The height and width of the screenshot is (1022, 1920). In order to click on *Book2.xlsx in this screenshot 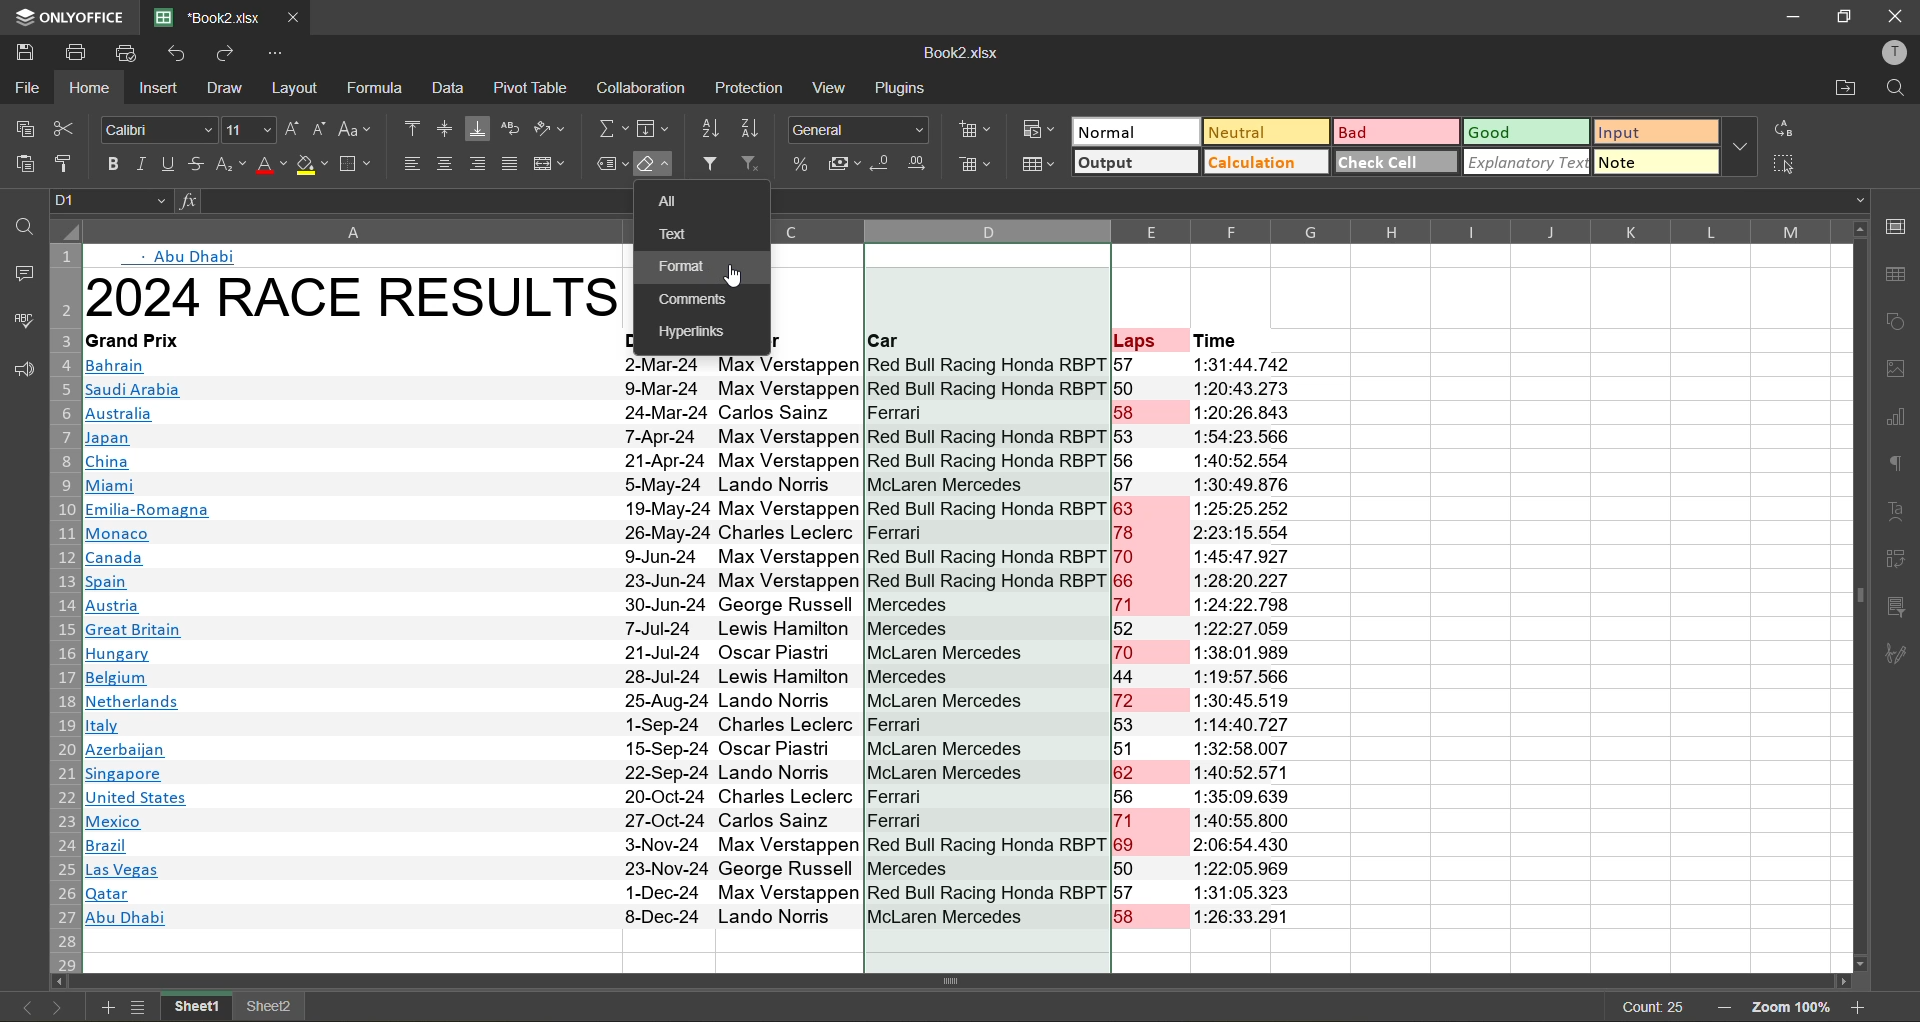, I will do `click(204, 16)`.